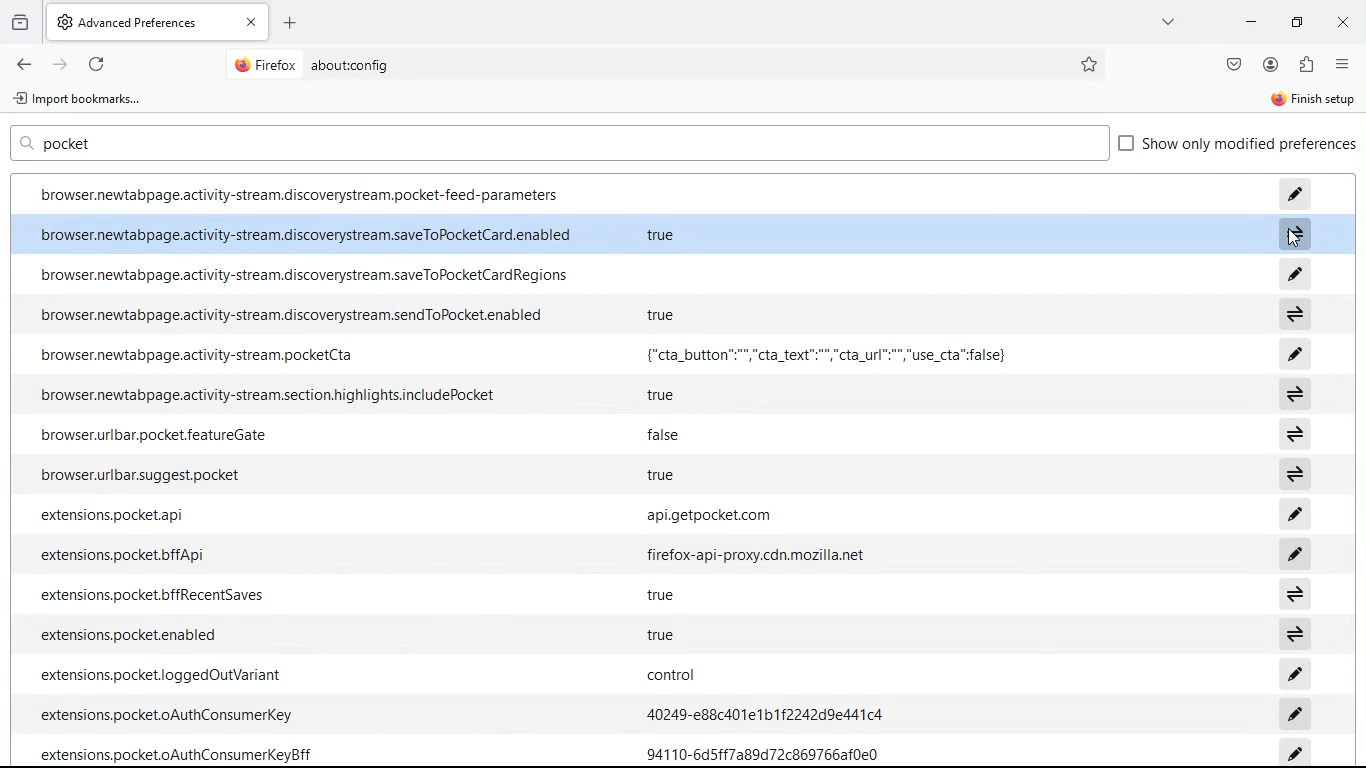 Image resolution: width=1366 pixels, height=768 pixels. What do you see at coordinates (1298, 475) in the screenshot?
I see `switch` at bounding box center [1298, 475].